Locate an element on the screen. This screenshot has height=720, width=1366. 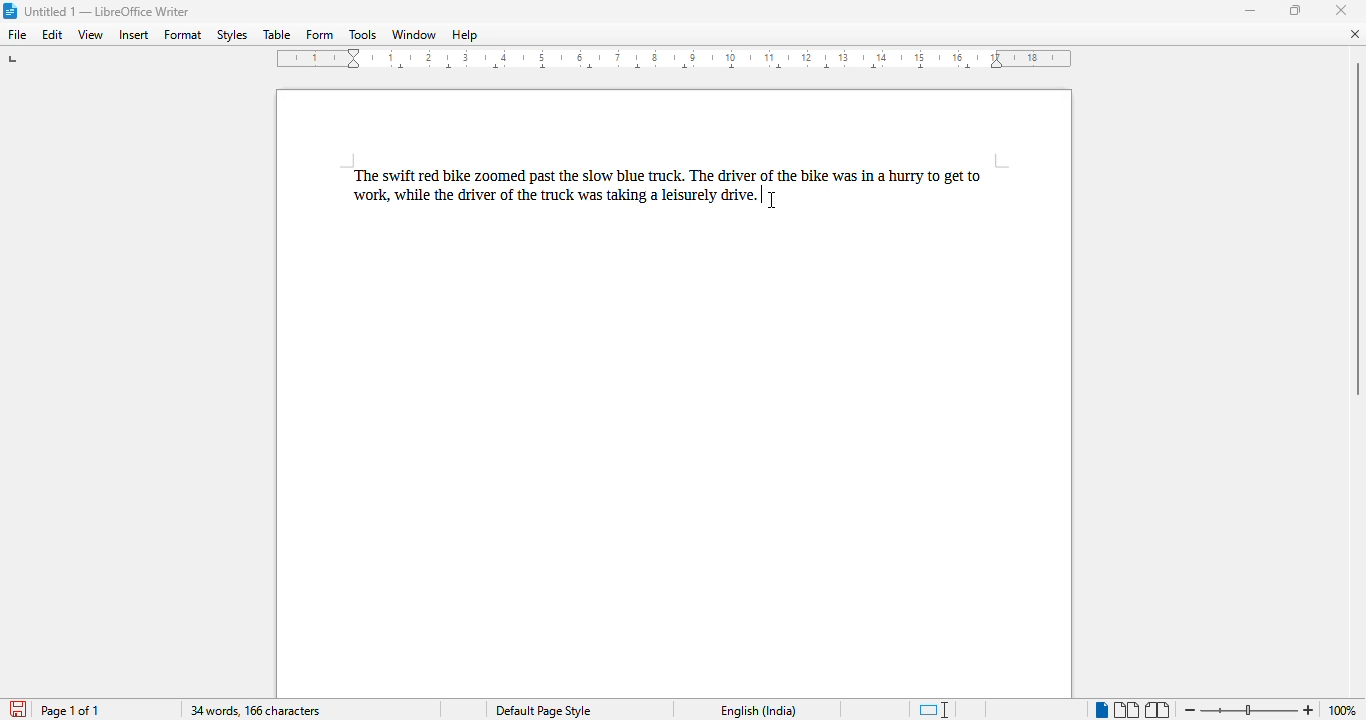
help is located at coordinates (464, 35).